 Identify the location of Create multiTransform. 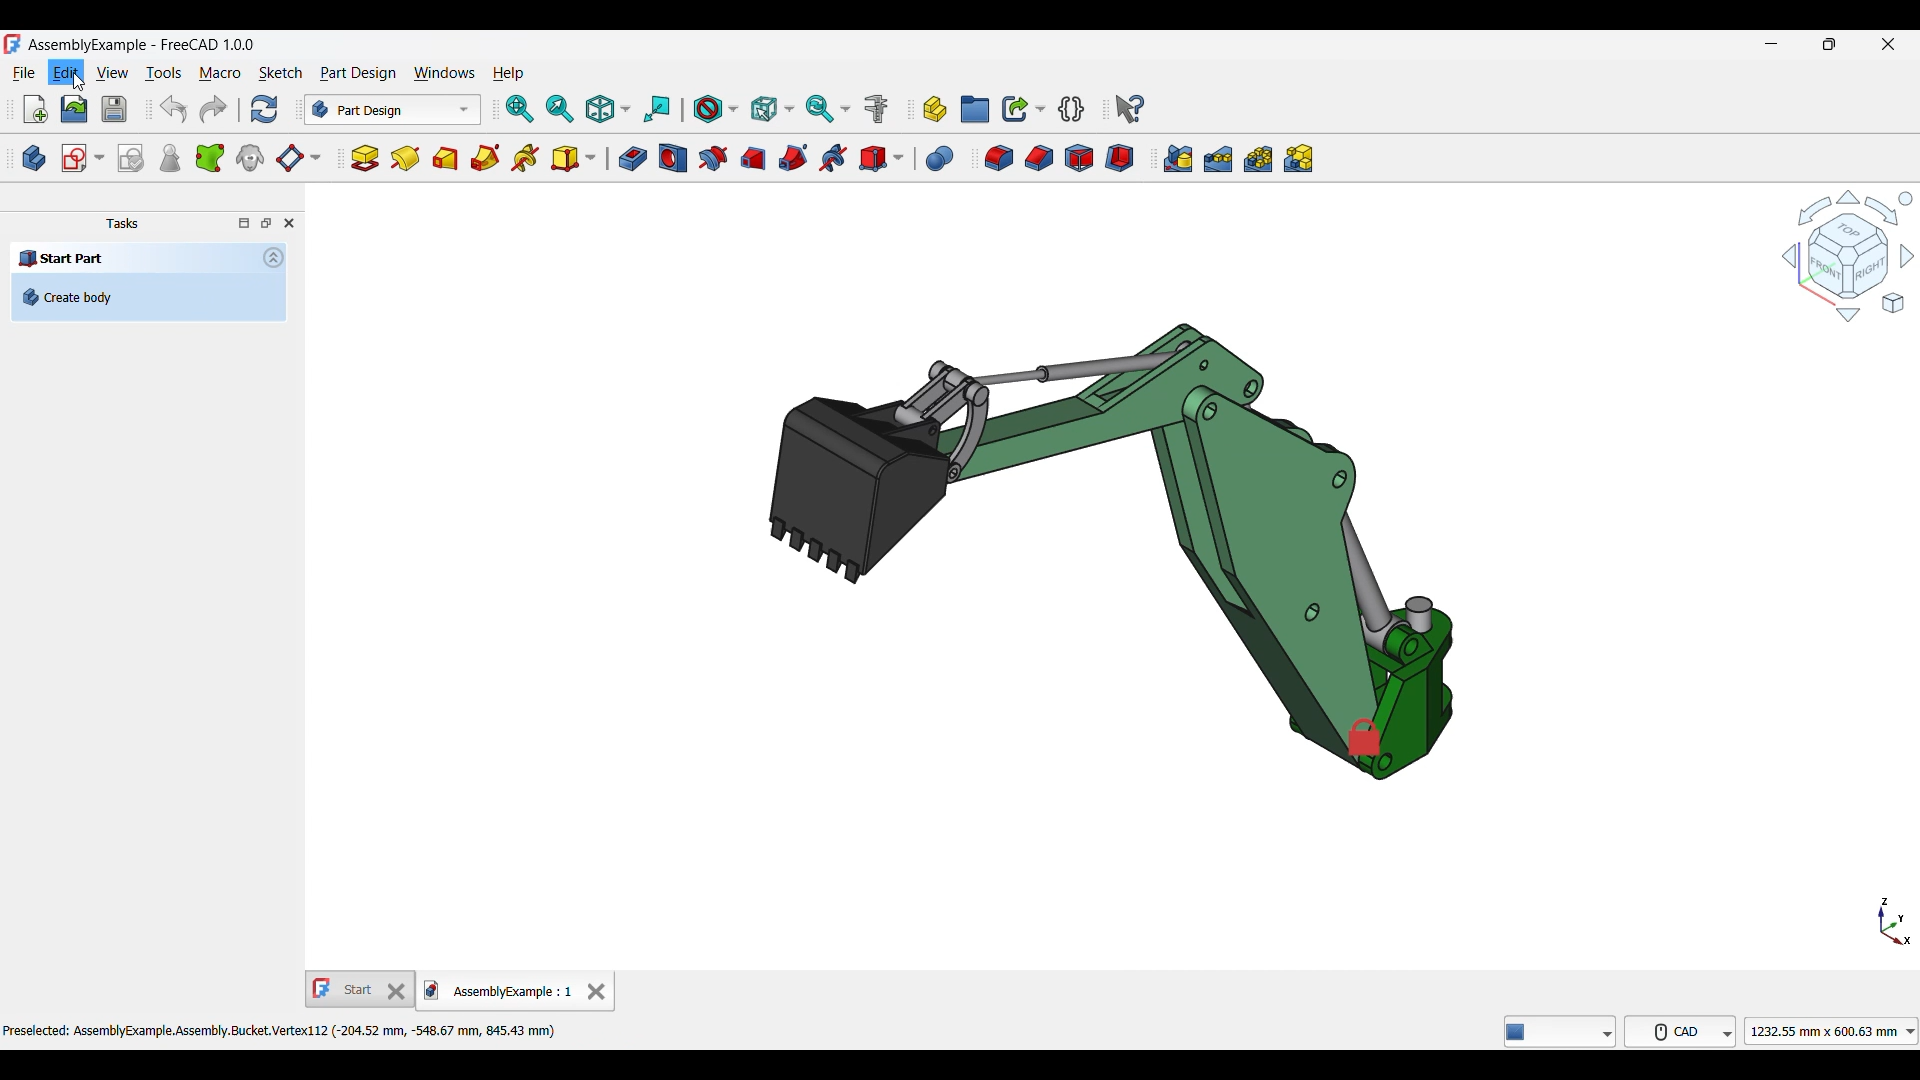
(1299, 158).